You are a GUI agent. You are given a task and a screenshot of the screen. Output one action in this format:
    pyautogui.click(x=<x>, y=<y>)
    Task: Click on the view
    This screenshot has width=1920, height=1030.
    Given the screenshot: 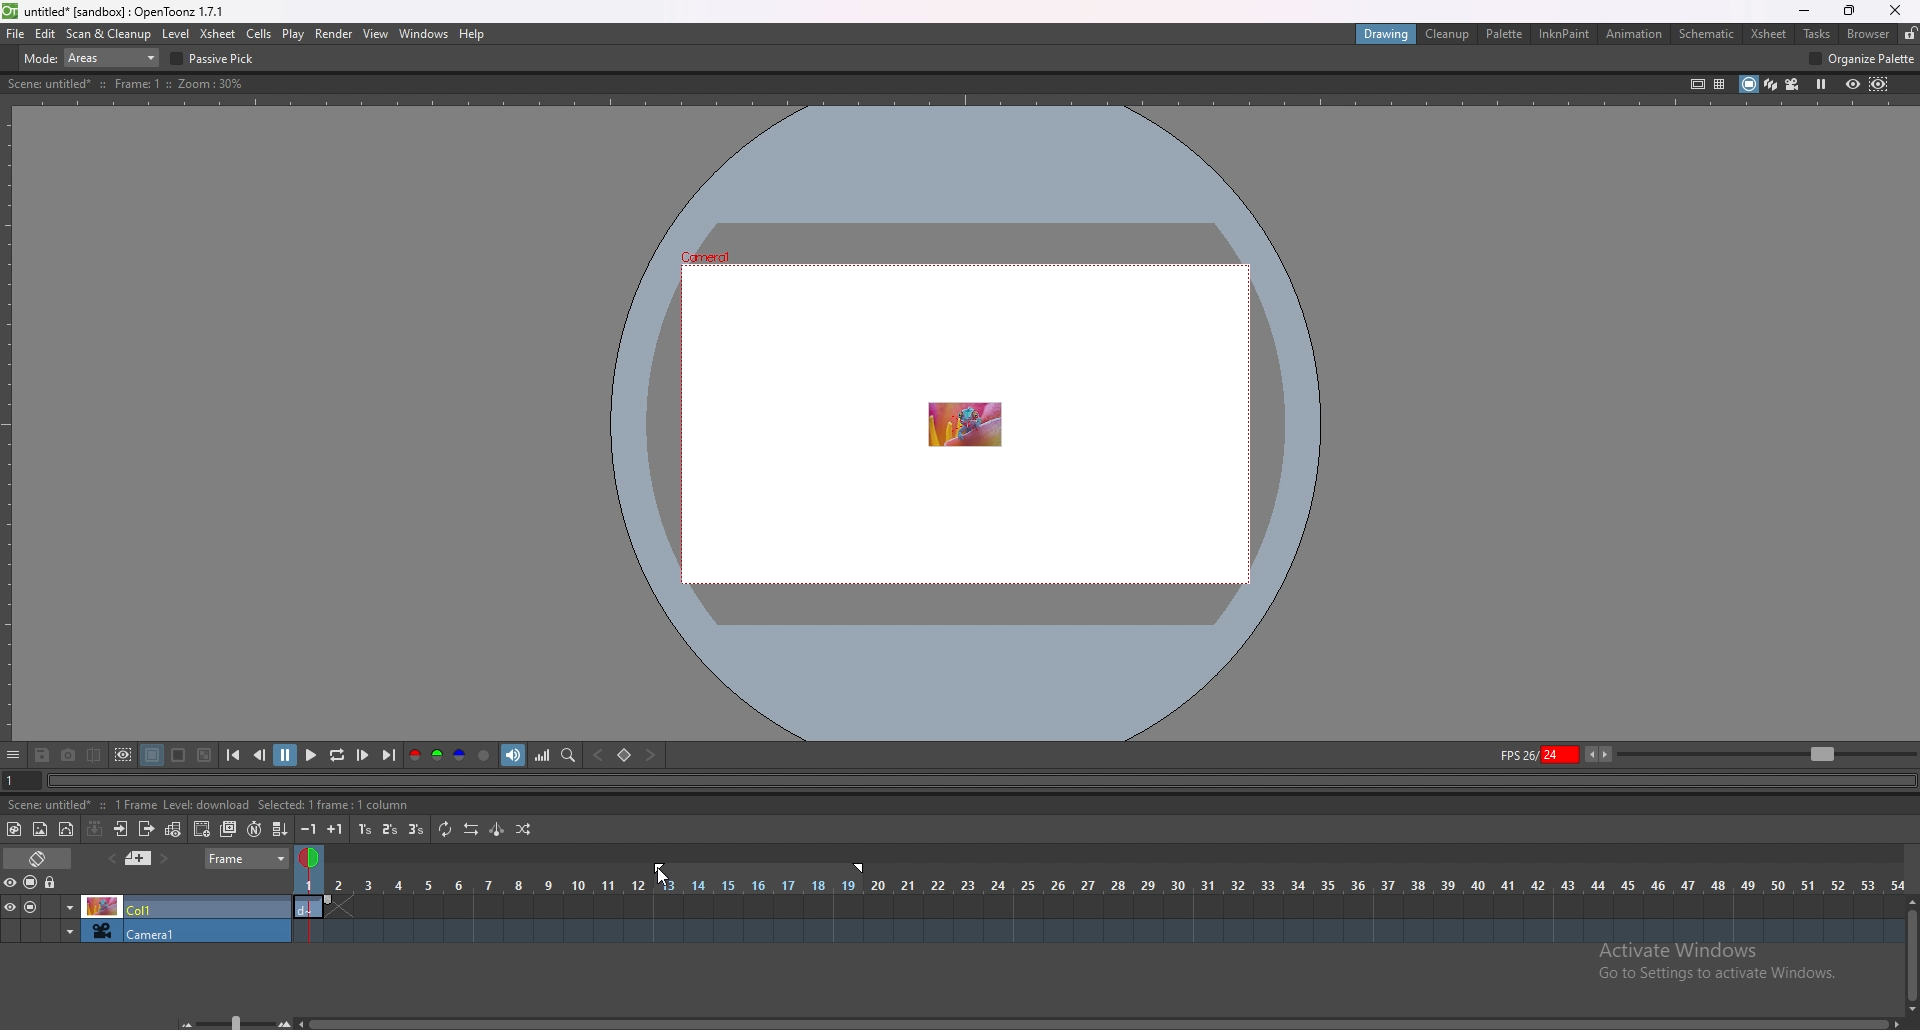 What is the action you would take?
    pyautogui.click(x=377, y=34)
    